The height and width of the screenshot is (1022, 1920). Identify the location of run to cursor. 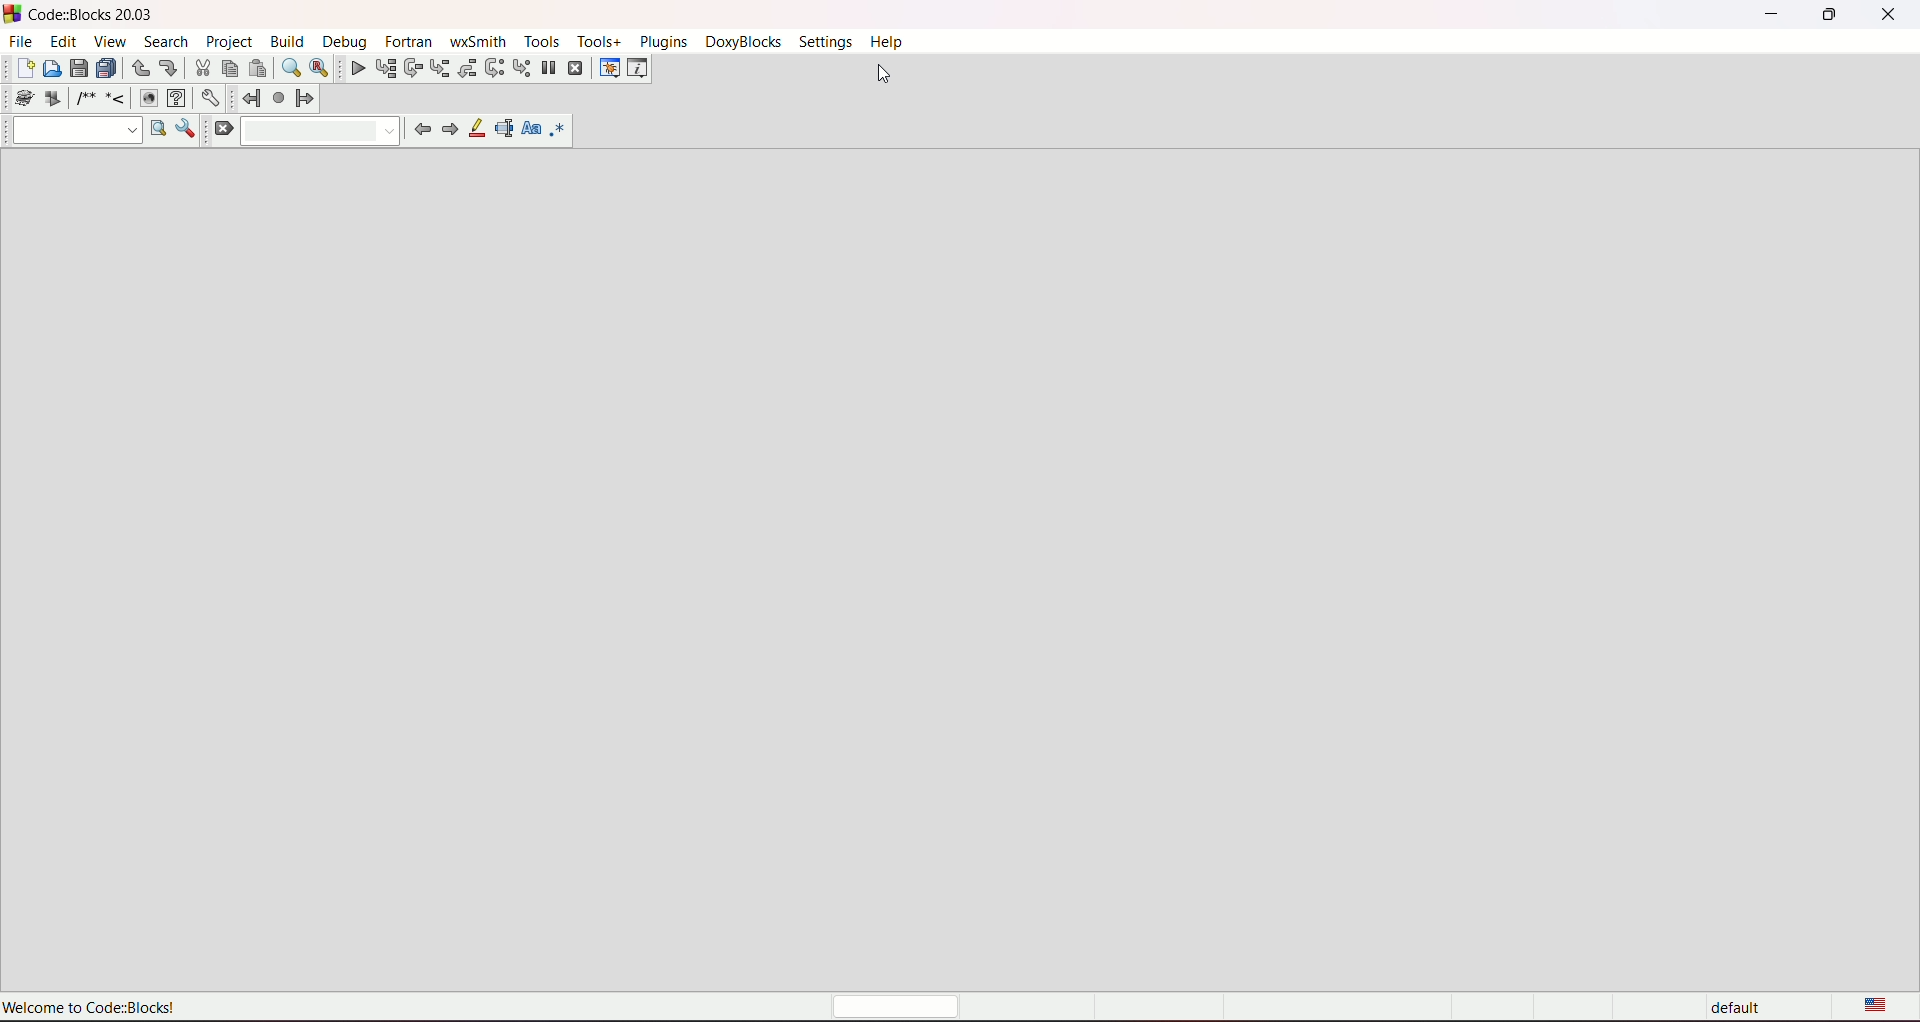
(386, 67).